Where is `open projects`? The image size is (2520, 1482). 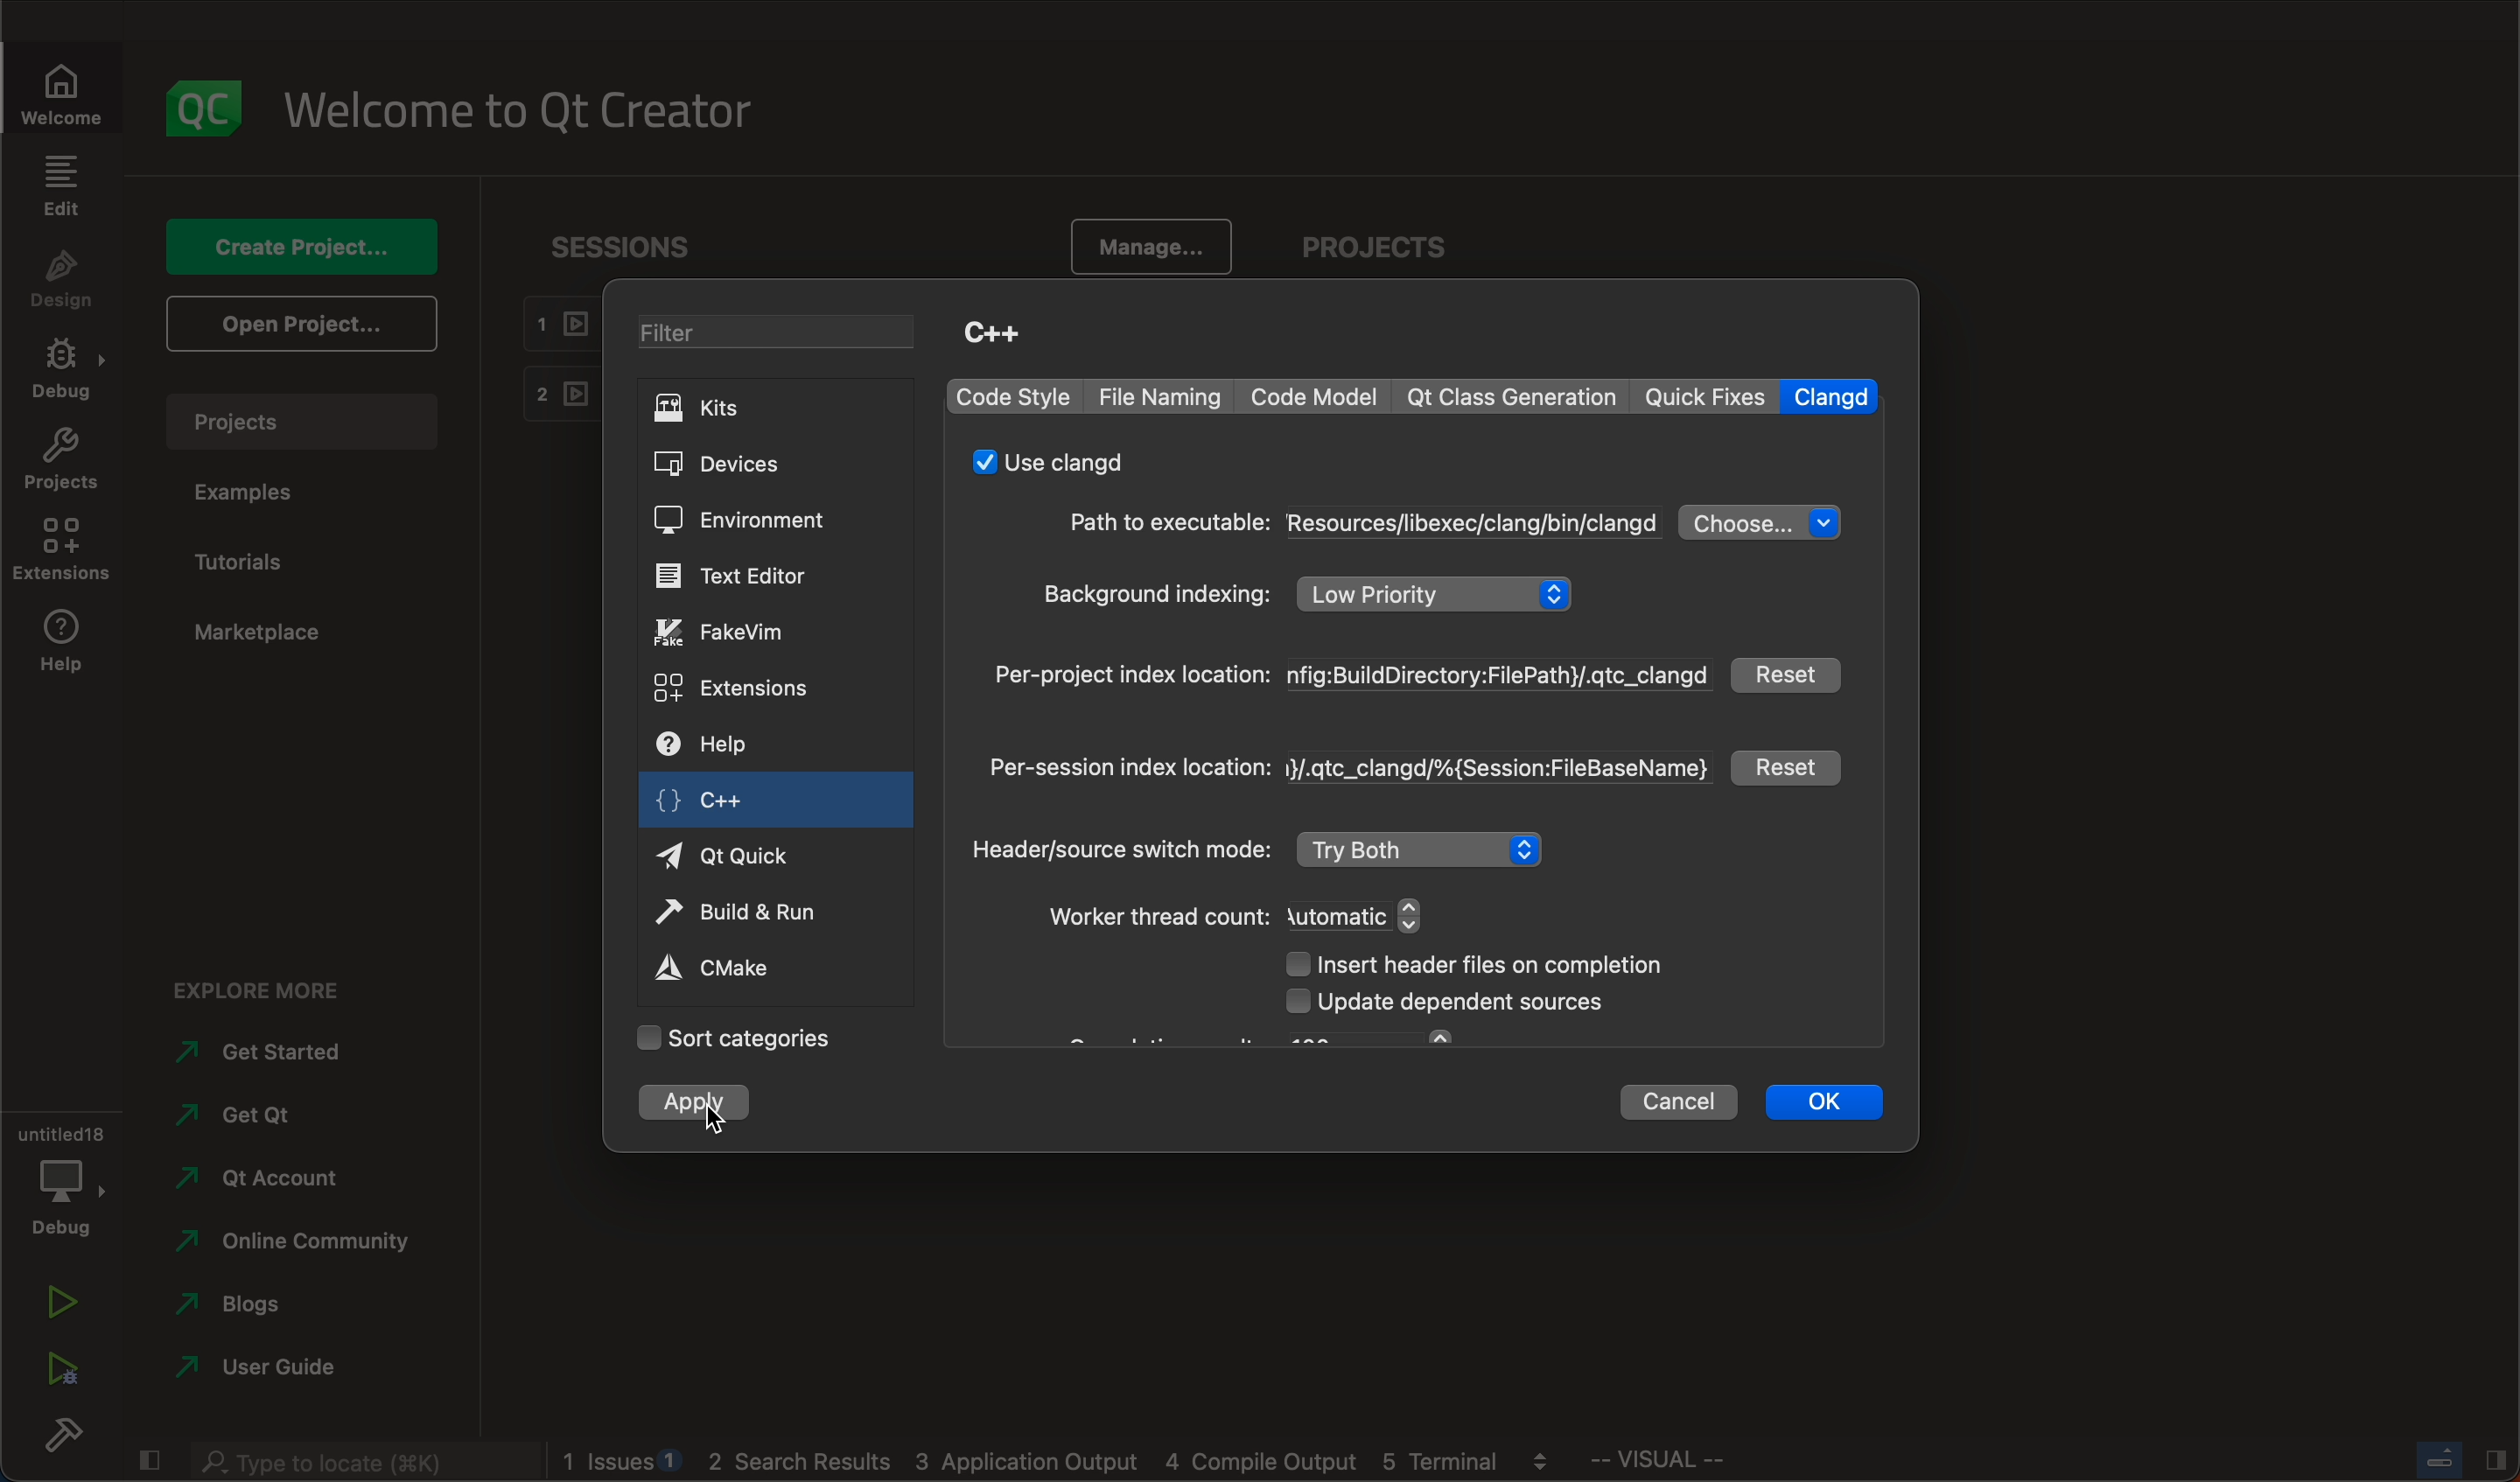 open projects is located at coordinates (308, 322).